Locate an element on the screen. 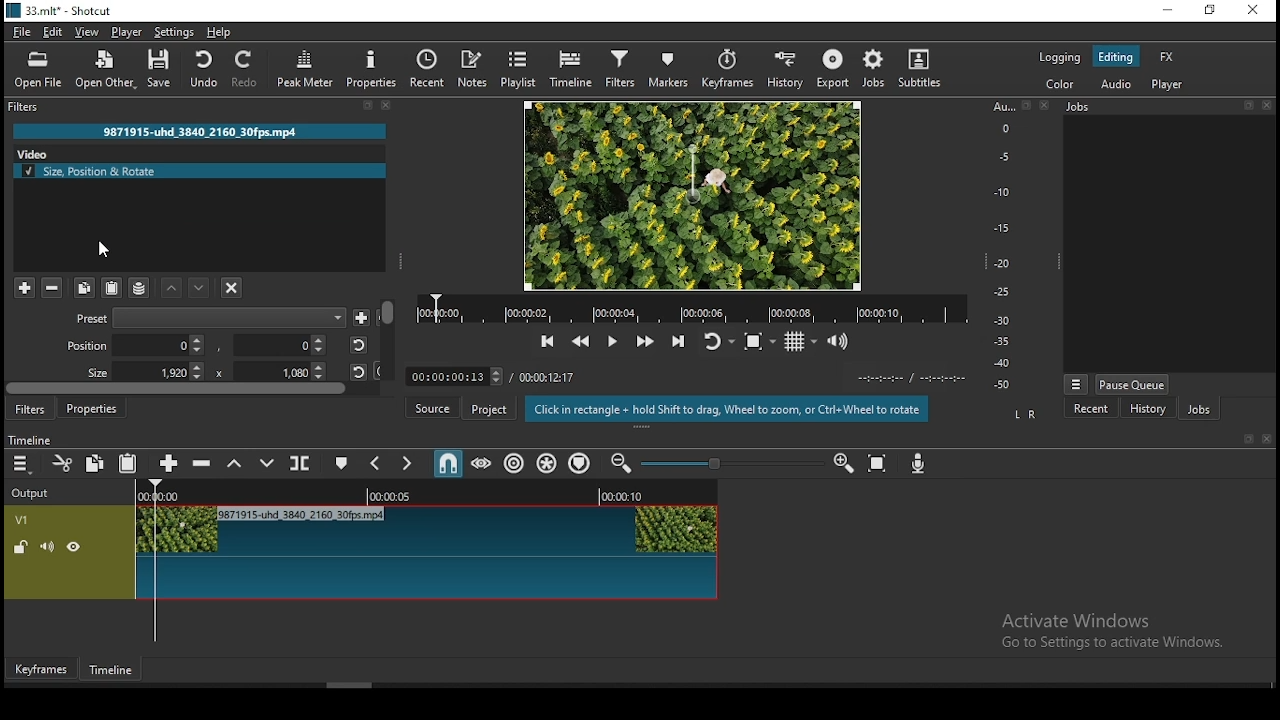 The height and width of the screenshot is (720, 1280). previous marker is located at coordinates (380, 464).